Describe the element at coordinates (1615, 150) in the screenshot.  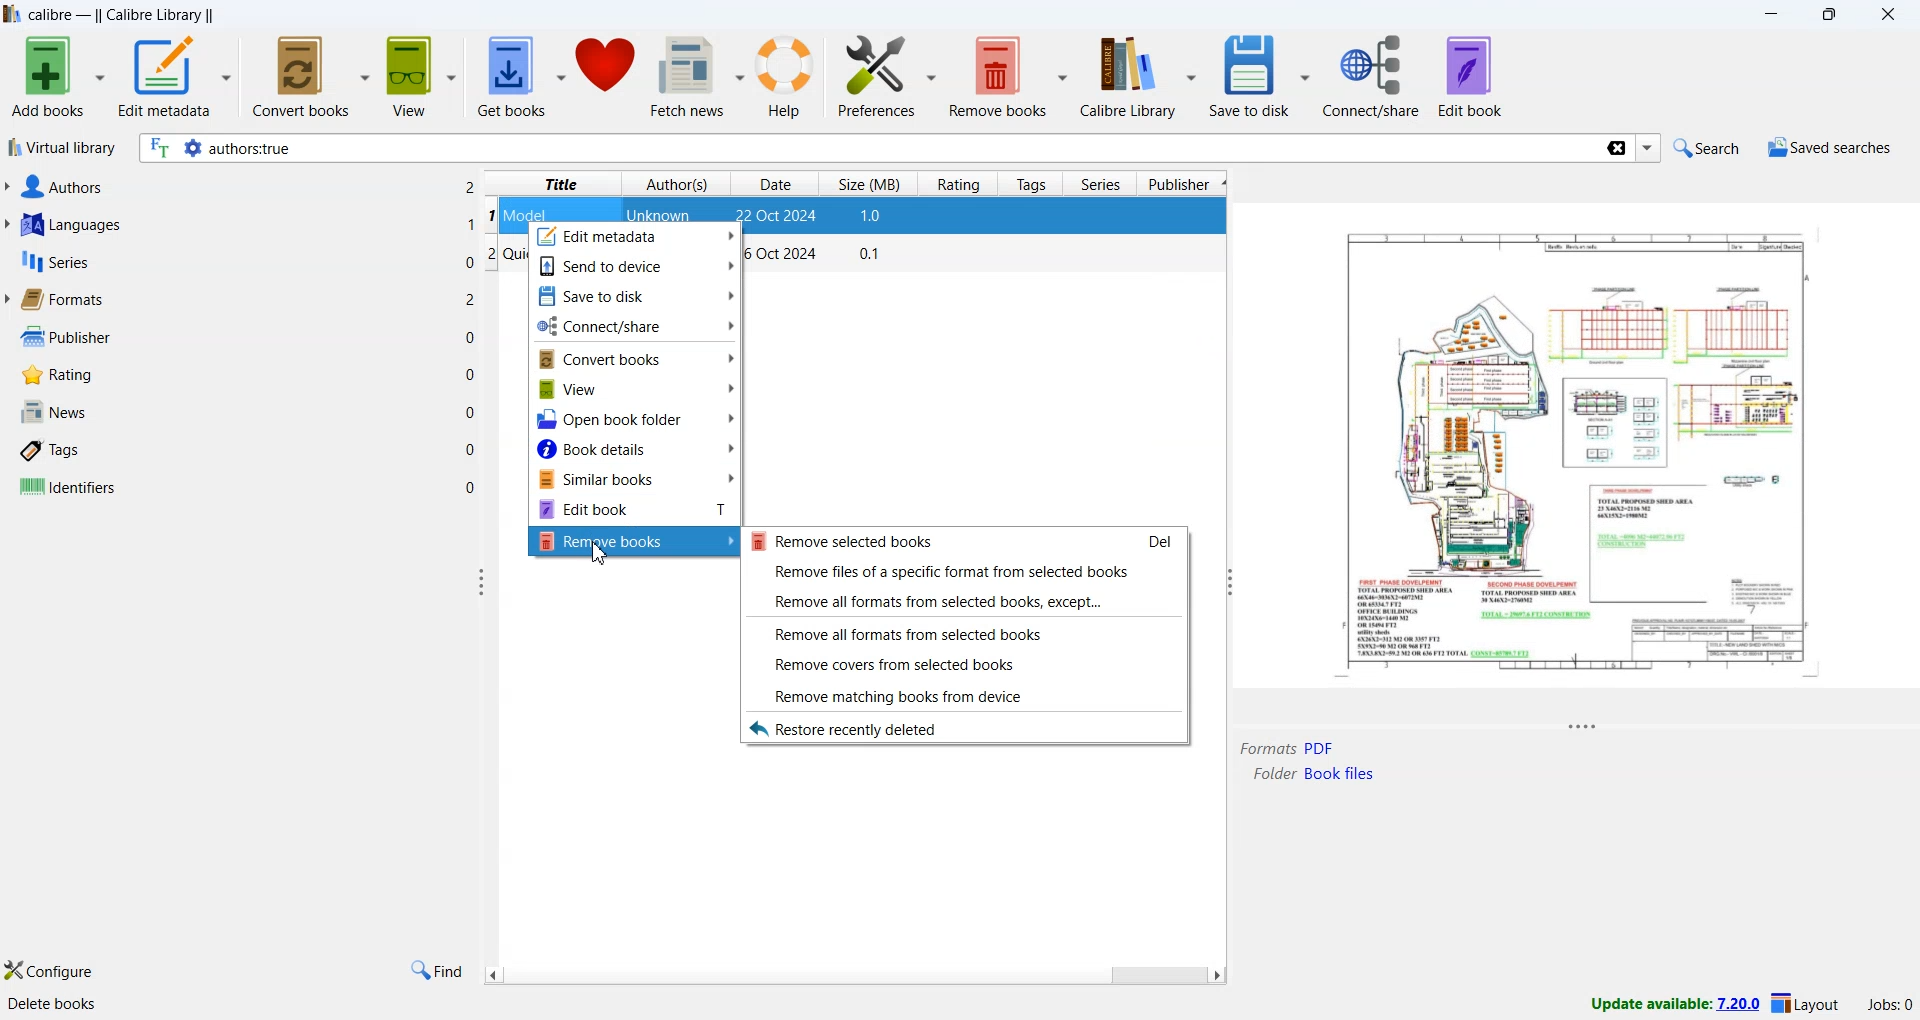
I see `clear search` at that location.